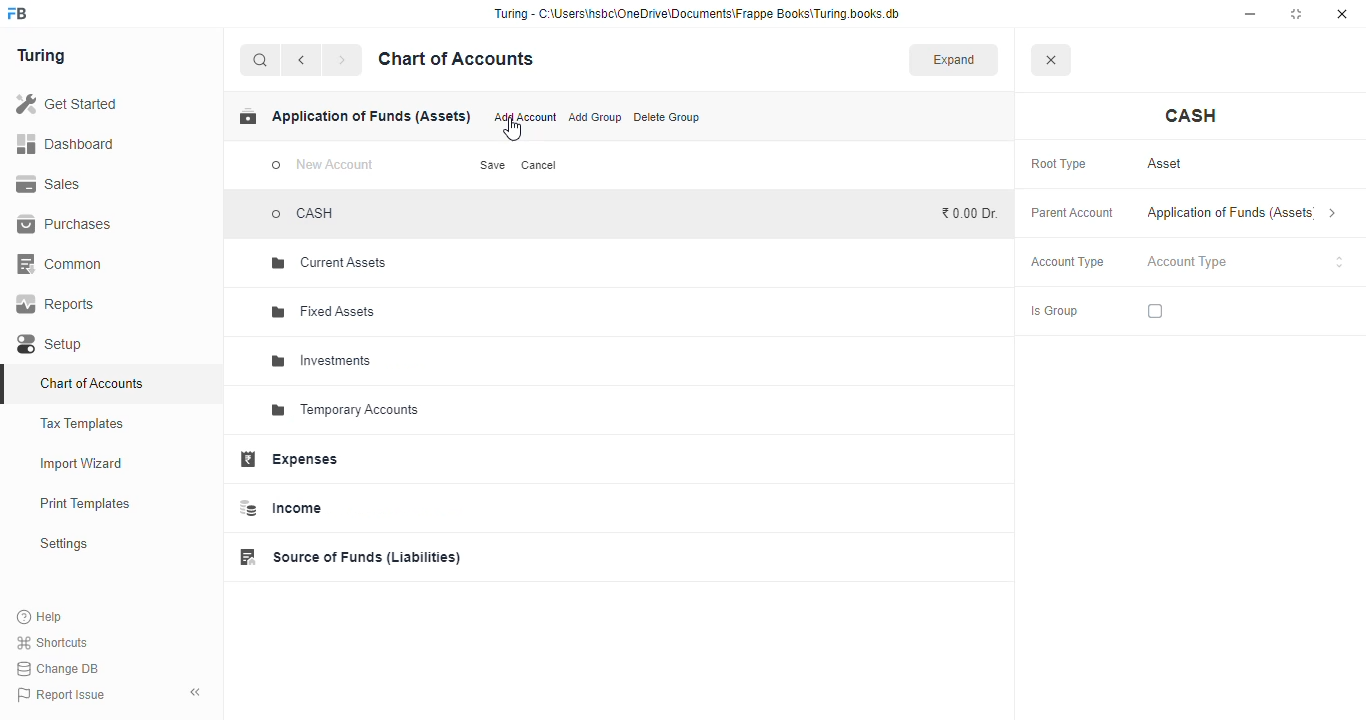 The width and height of the screenshot is (1366, 720). What do you see at coordinates (261, 60) in the screenshot?
I see `search` at bounding box center [261, 60].